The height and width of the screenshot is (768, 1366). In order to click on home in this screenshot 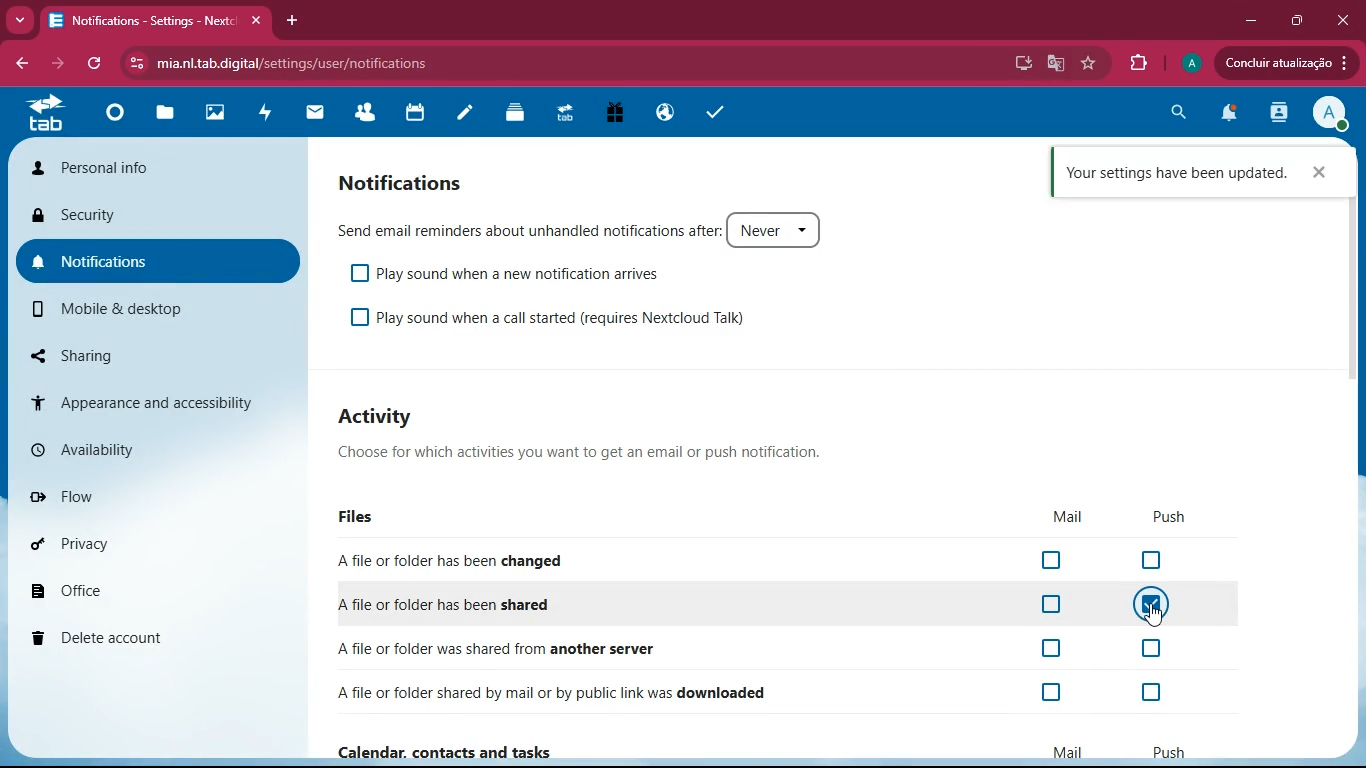, I will do `click(110, 118)`.